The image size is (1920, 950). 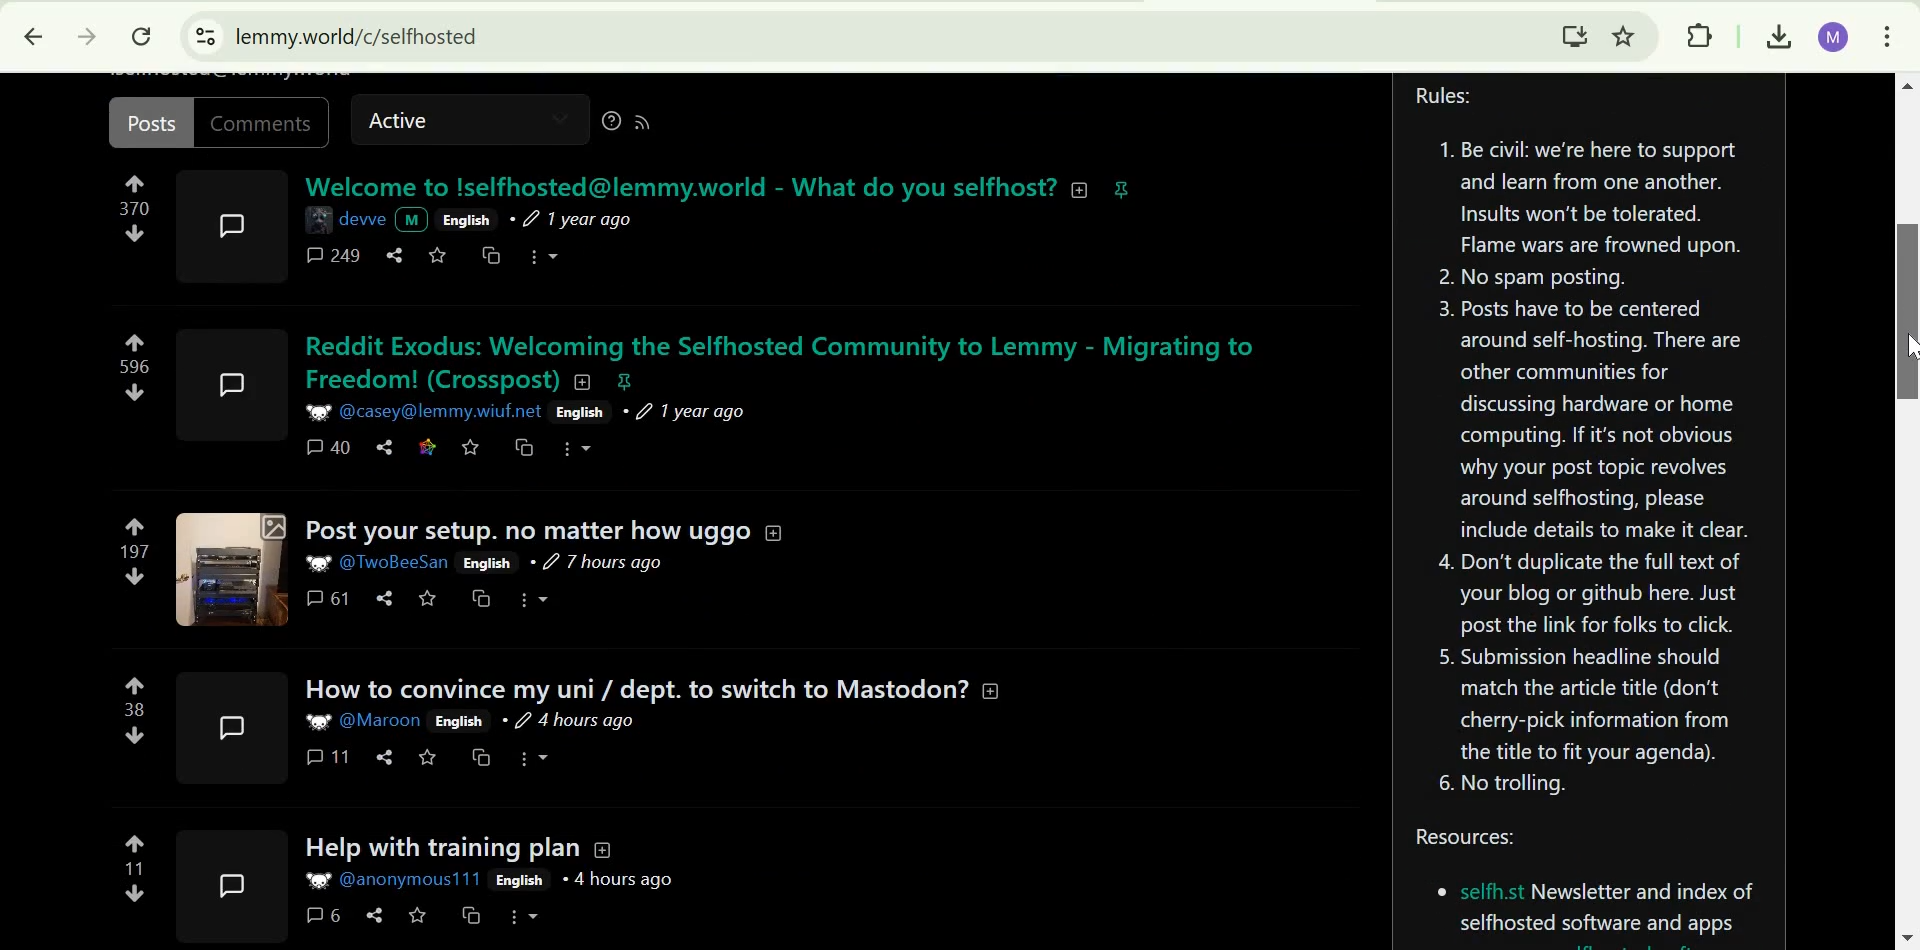 I want to click on 7 hours ago, so click(x=597, y=564).